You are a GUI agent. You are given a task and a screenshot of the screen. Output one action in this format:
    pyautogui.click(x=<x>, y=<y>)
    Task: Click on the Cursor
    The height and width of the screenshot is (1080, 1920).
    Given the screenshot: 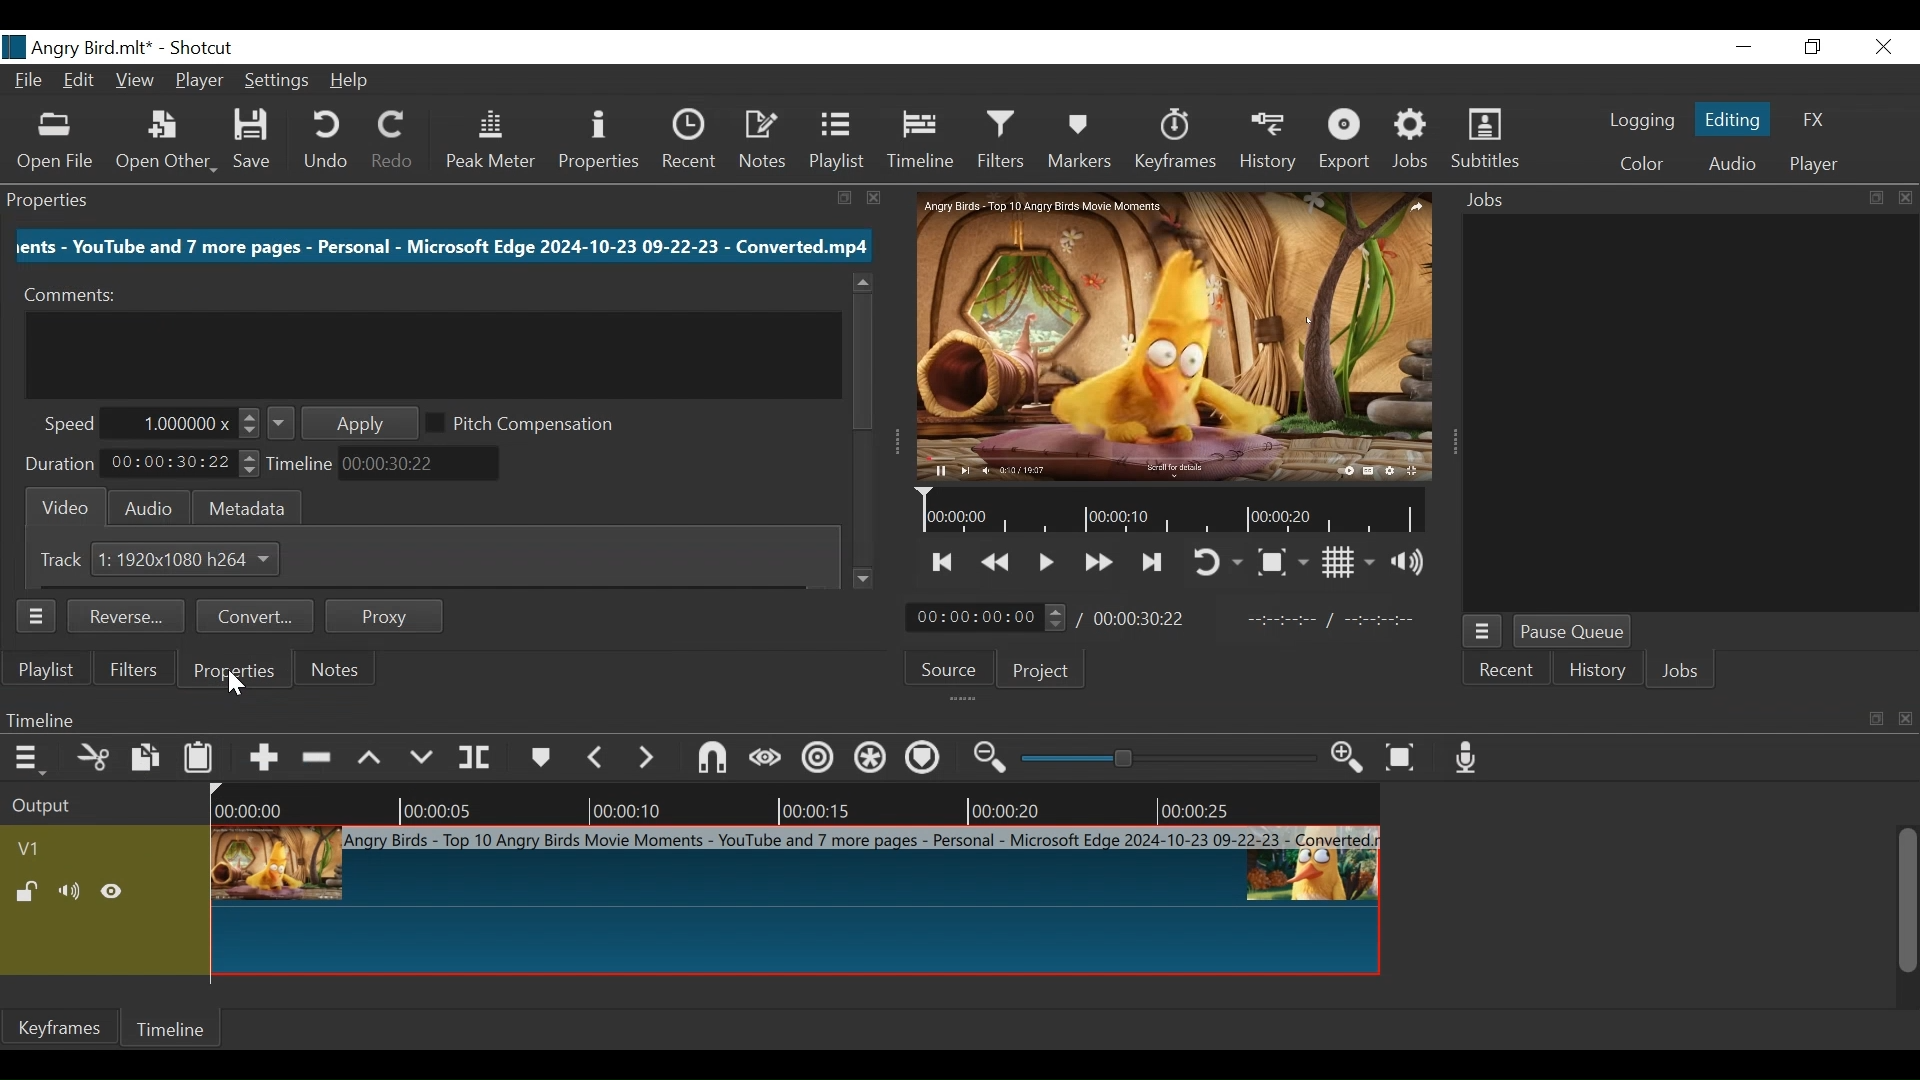 What is the action you would take?
    pyautogui.click(x=241, y=692)
    